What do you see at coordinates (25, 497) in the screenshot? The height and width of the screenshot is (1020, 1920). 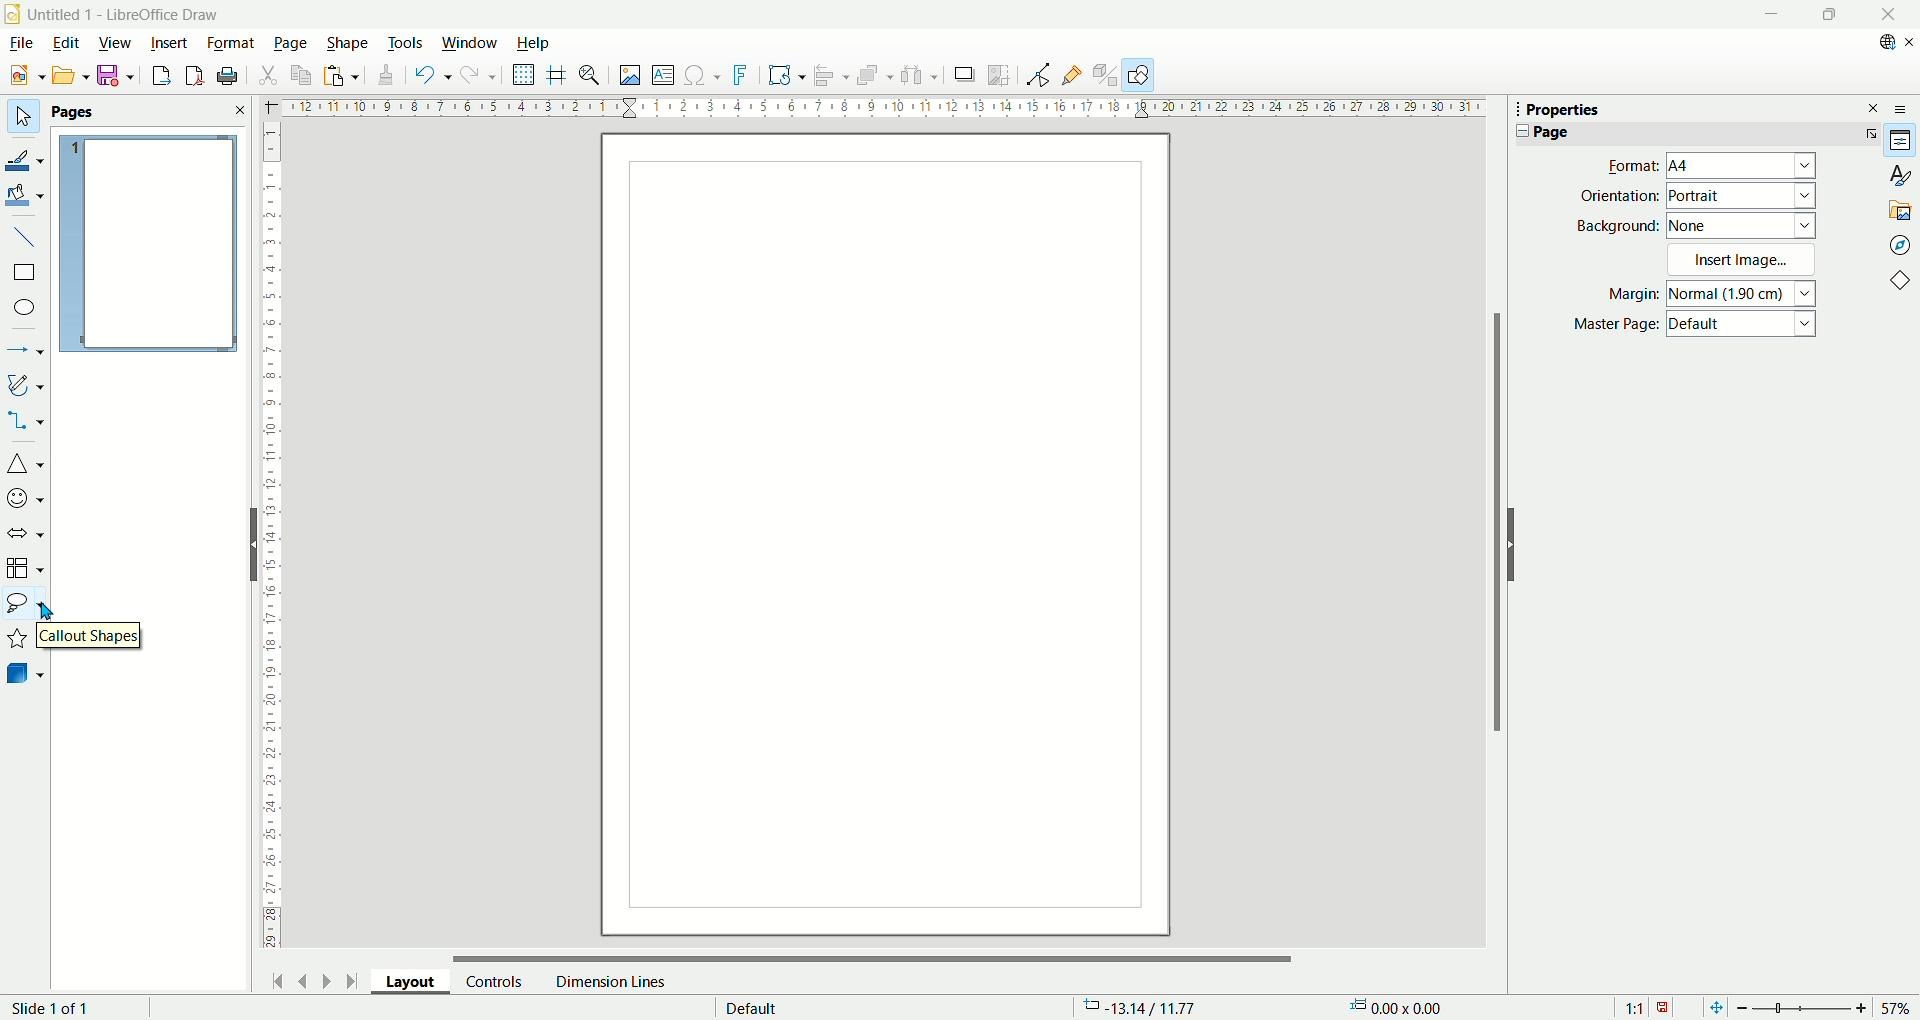 I see `symbol shapes` at bounding box center [25, 497].